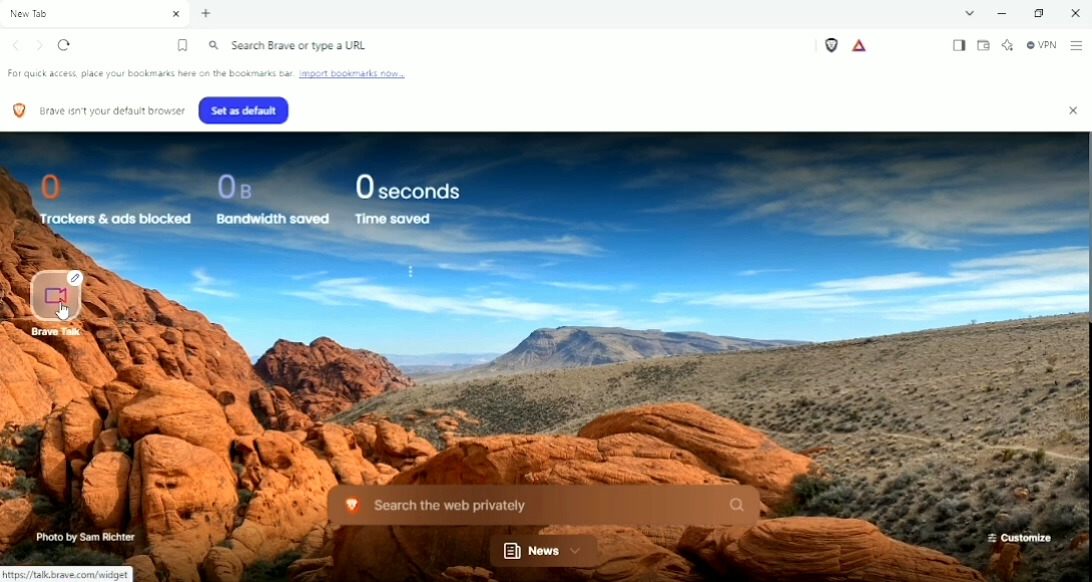 Image resolution: width=1092 pixels, height=582 pixels. Describe the element at coordinates (983, 46) in the screenshot. I see `Wallet ` at that location.